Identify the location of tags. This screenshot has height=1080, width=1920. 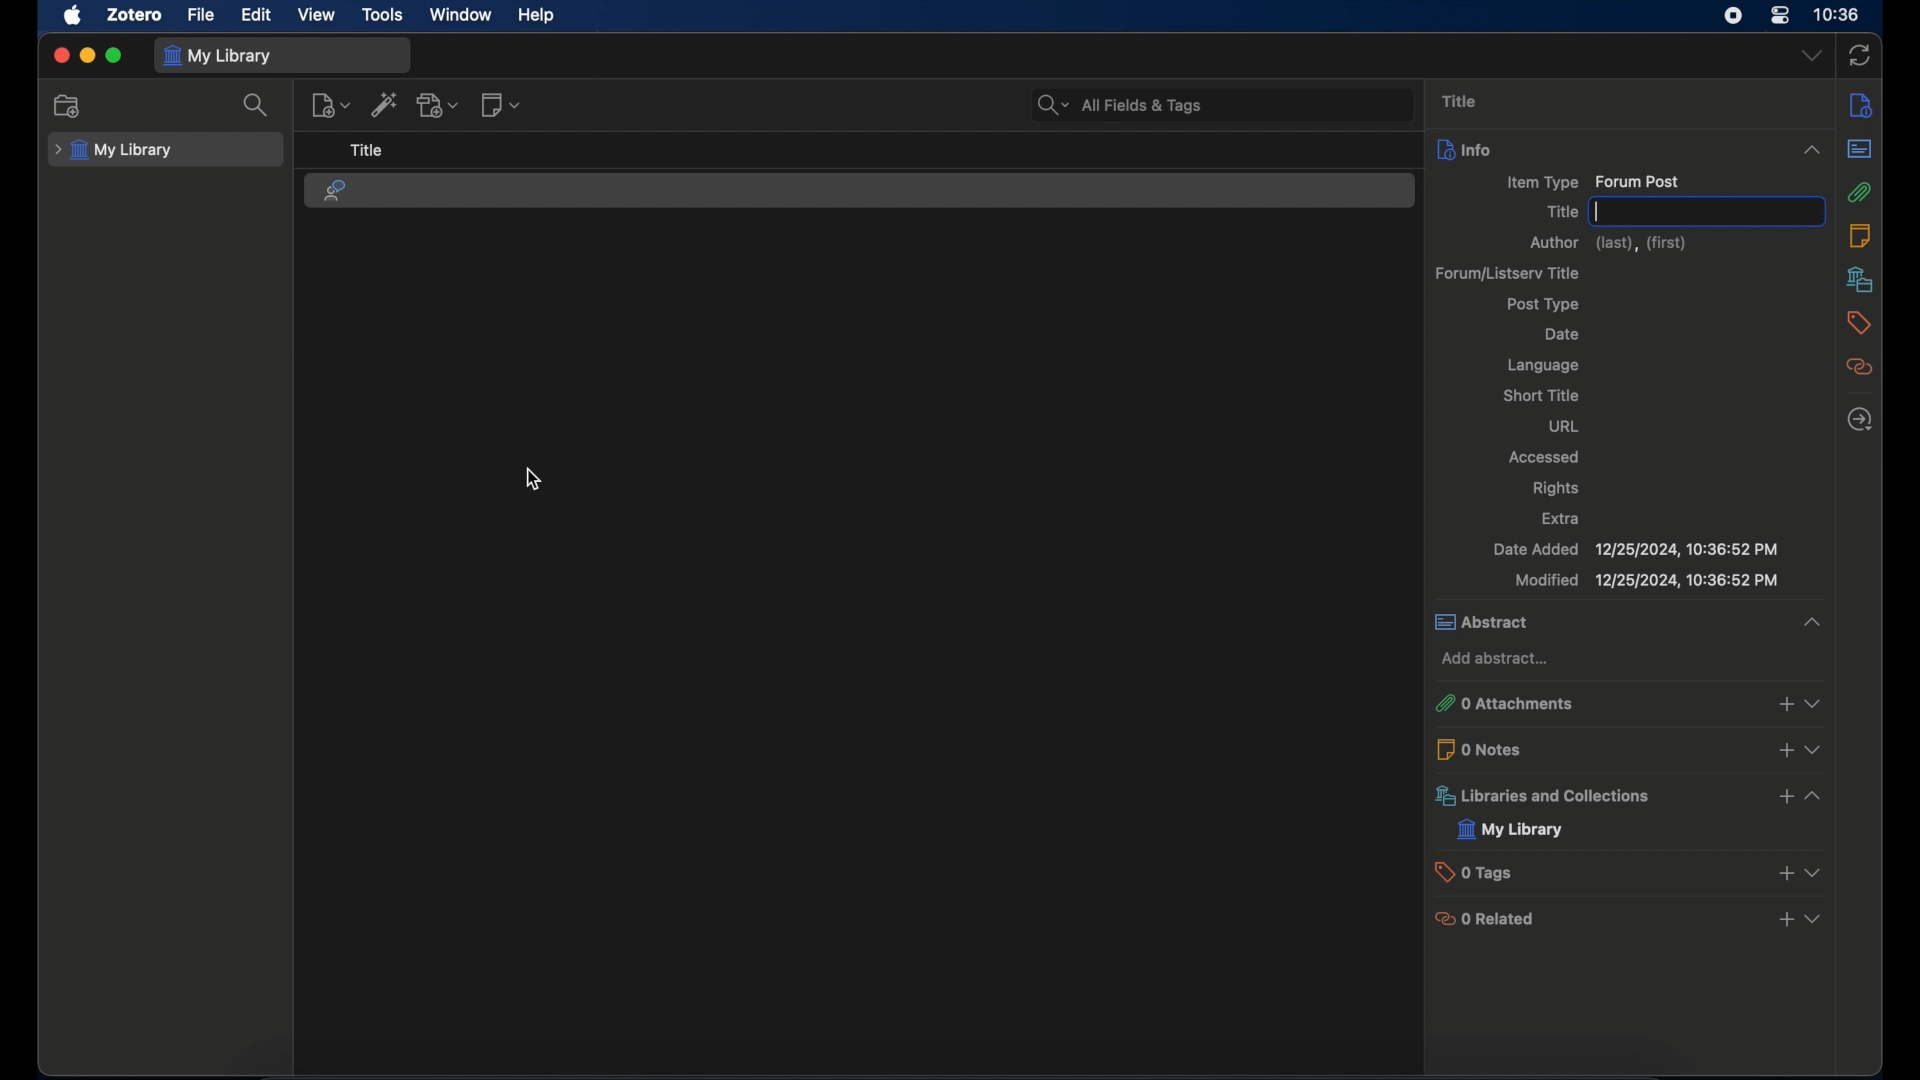
(1860, 323).